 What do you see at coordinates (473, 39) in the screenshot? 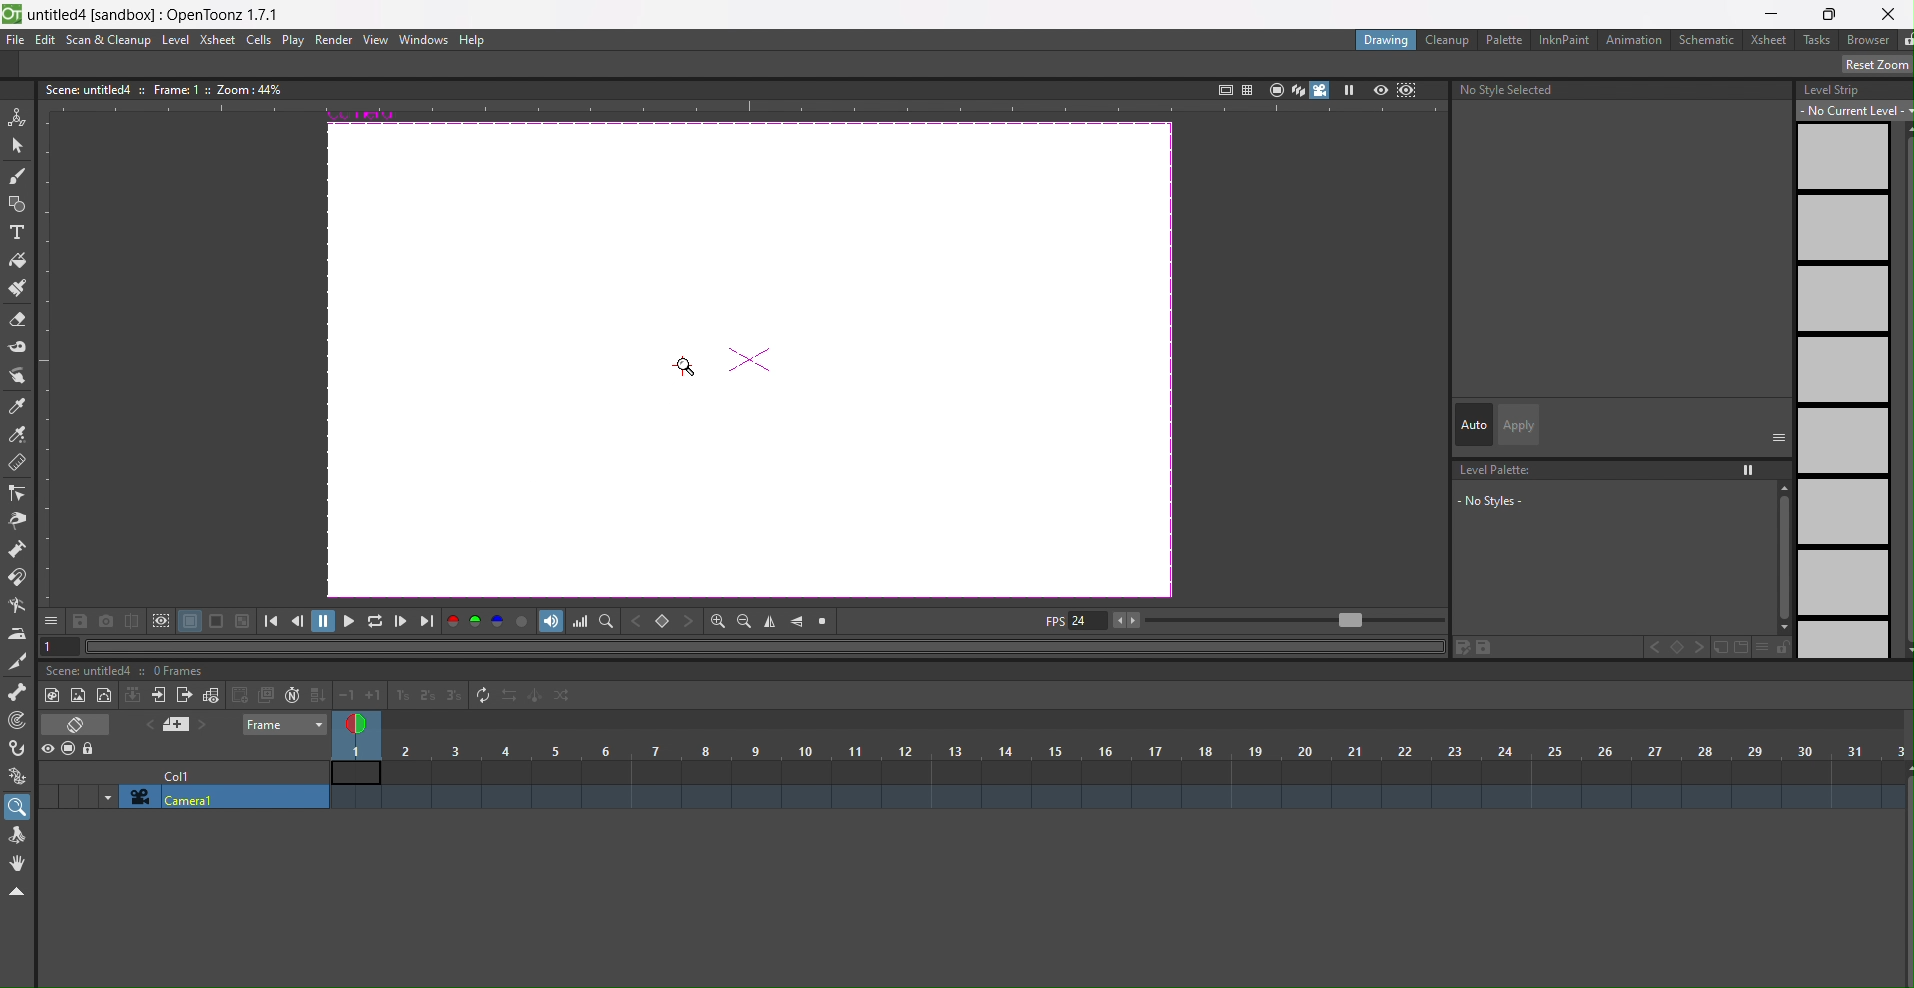
I see `help` at bounding box center [473, 39].